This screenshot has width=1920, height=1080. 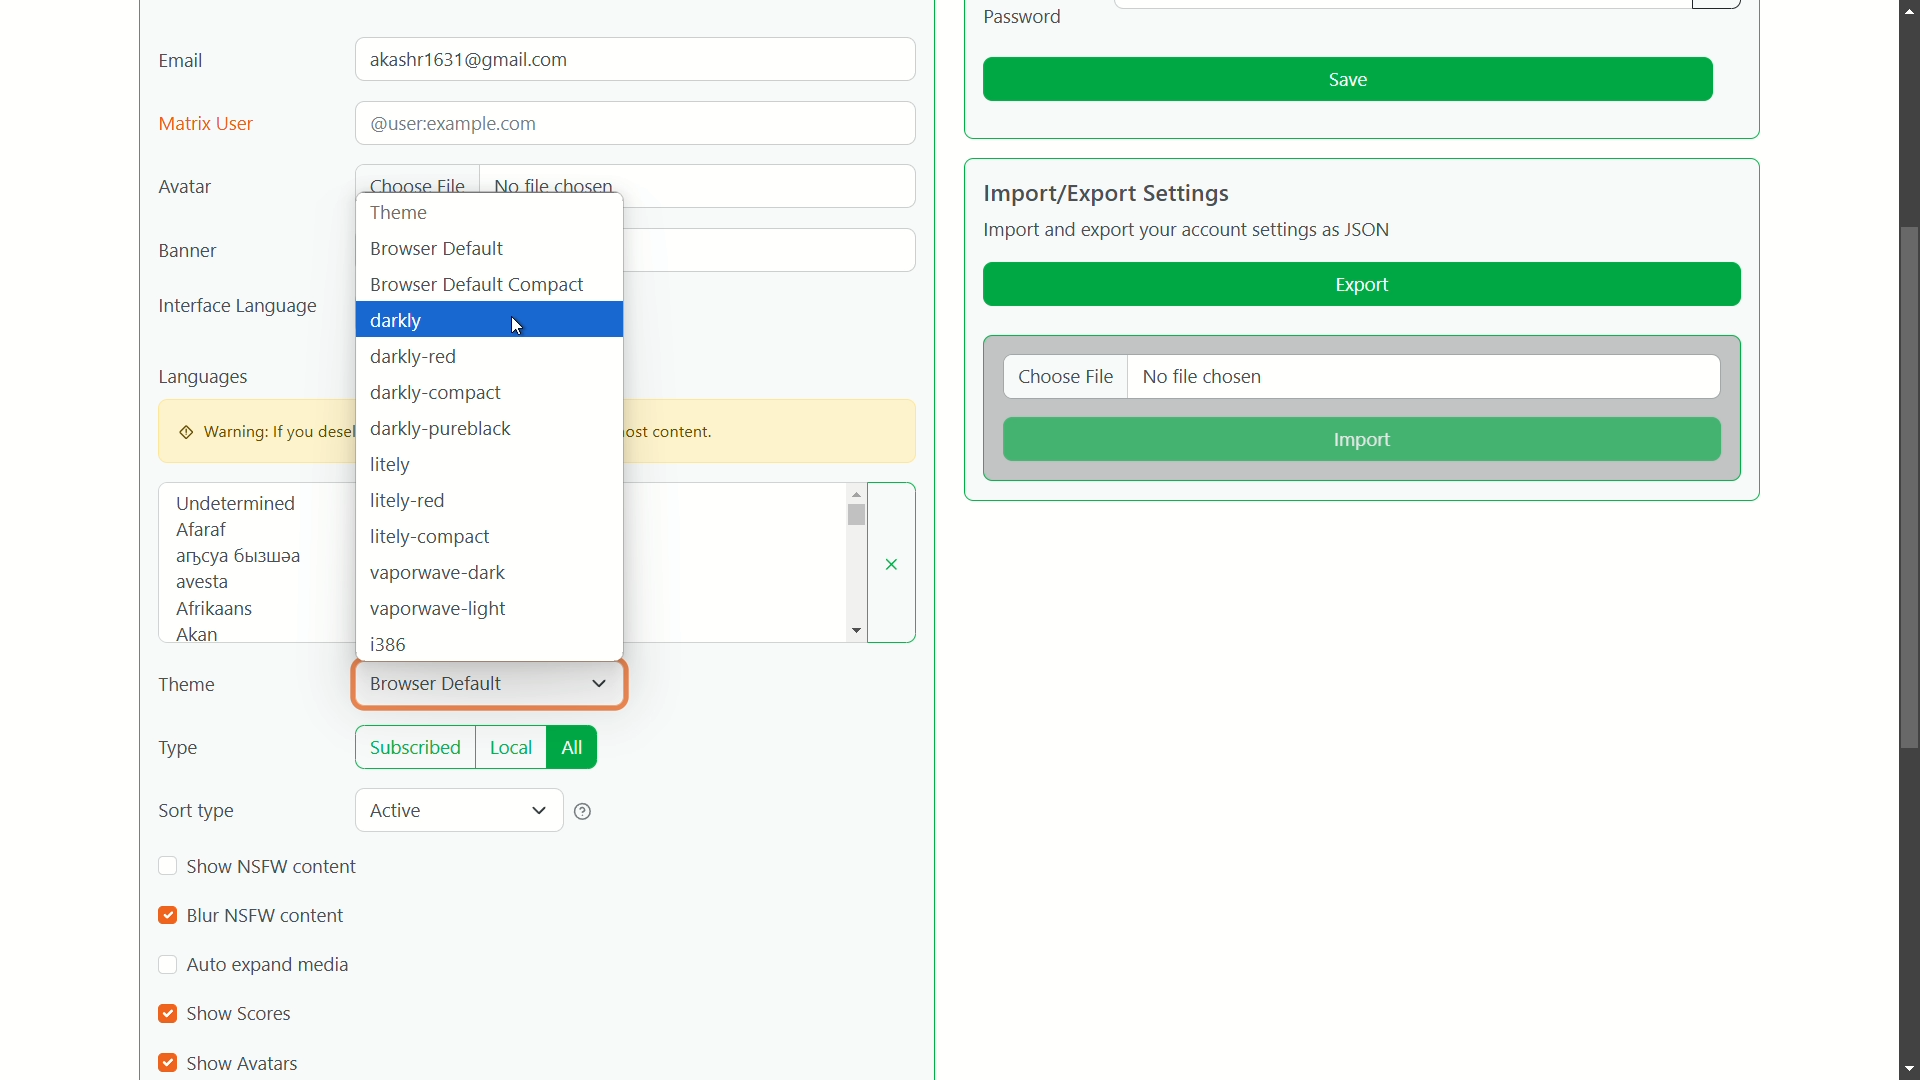 What do you see at coordinates (437, 249) in the screenshot?
I see `browser default` at bounding box center [437, 249].